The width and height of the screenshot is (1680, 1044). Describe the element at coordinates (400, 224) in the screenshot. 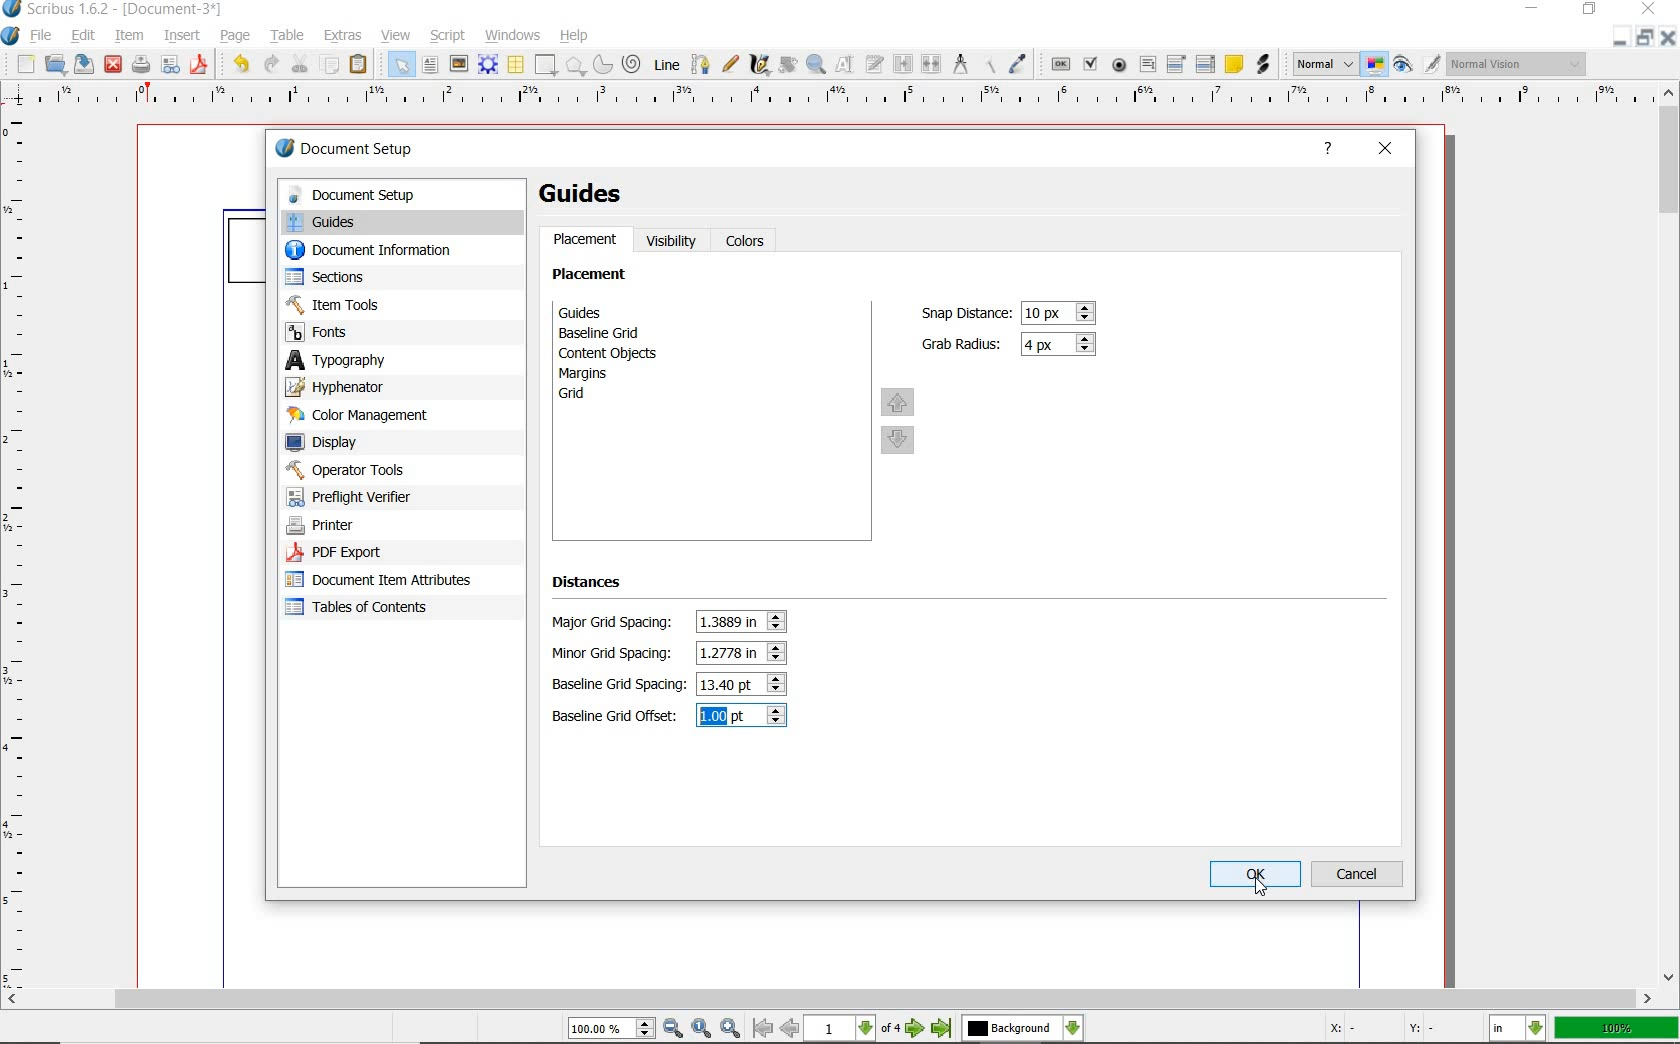

I see `guides` at that location.